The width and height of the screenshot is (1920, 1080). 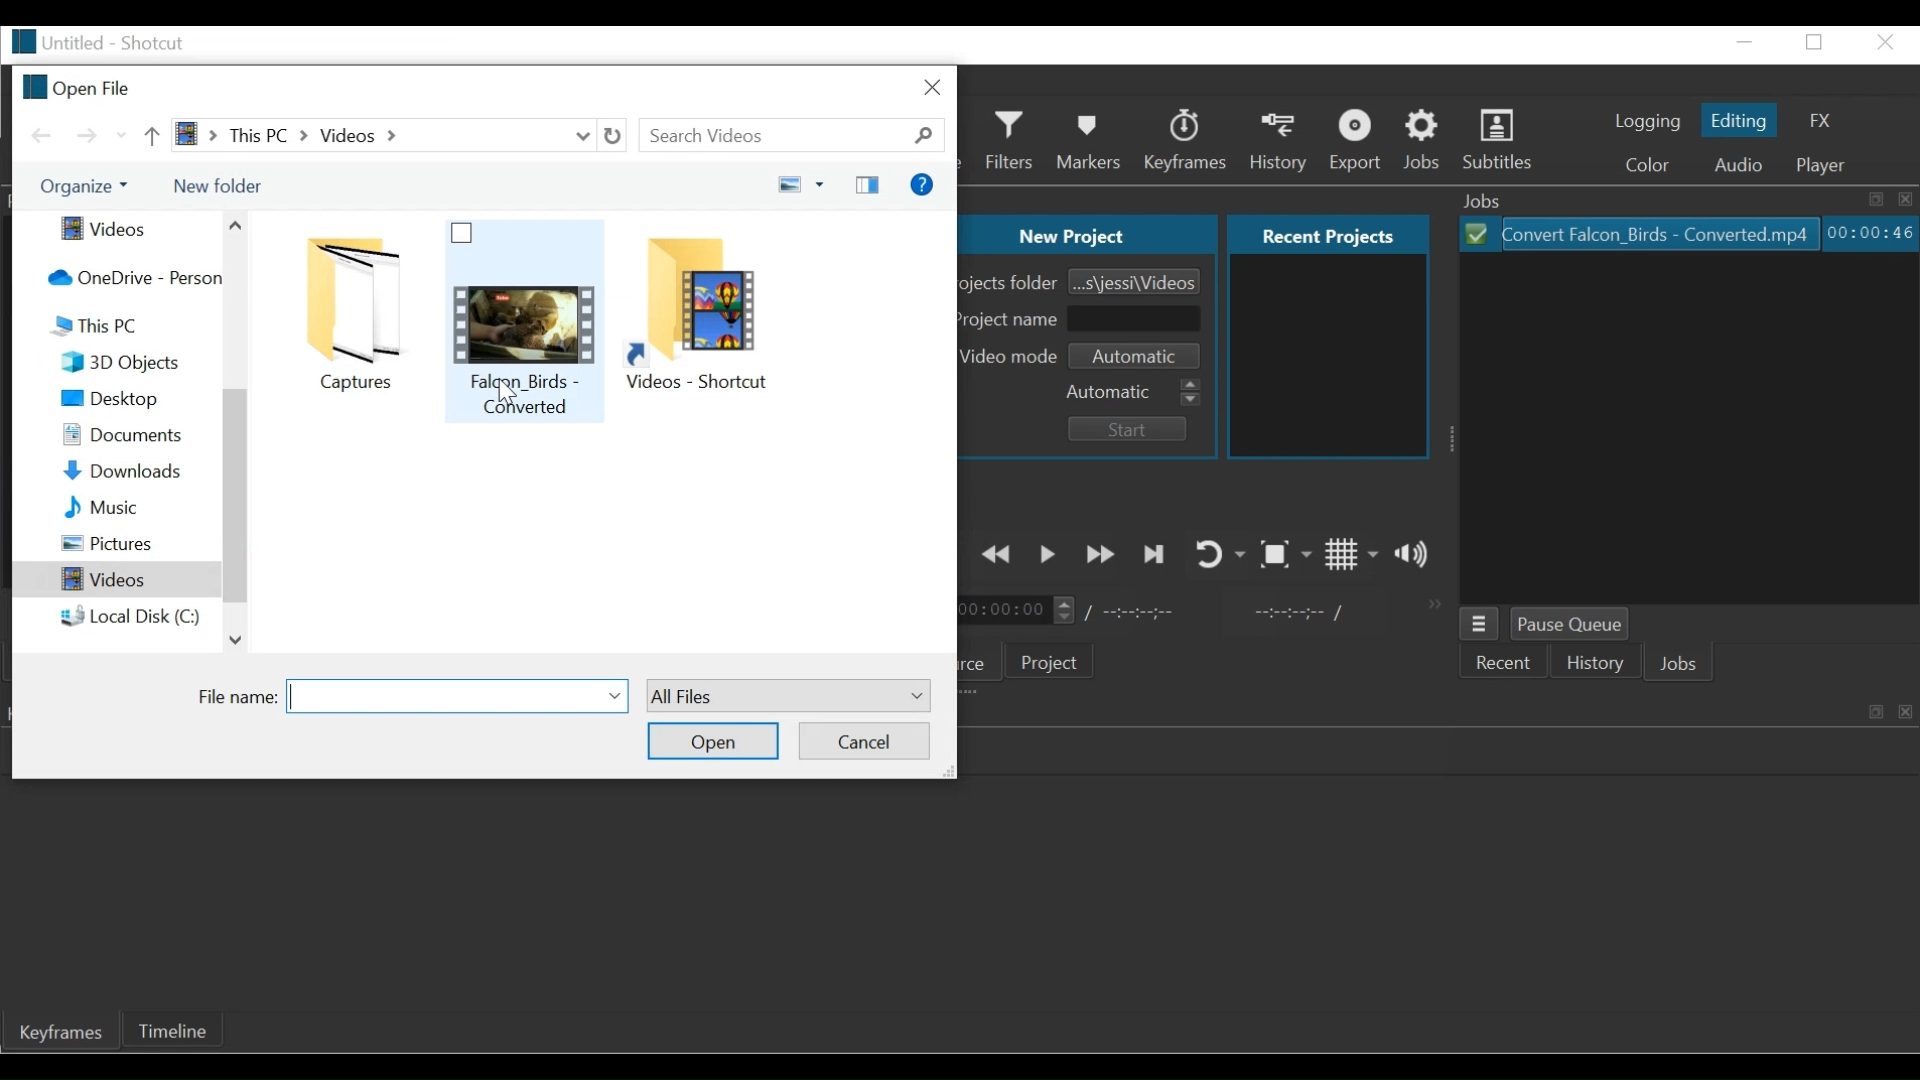 What do you see at coordinates (1137, 321) in the screenshot?
I see `Project Name Field` at bounding box center [1137, 321].